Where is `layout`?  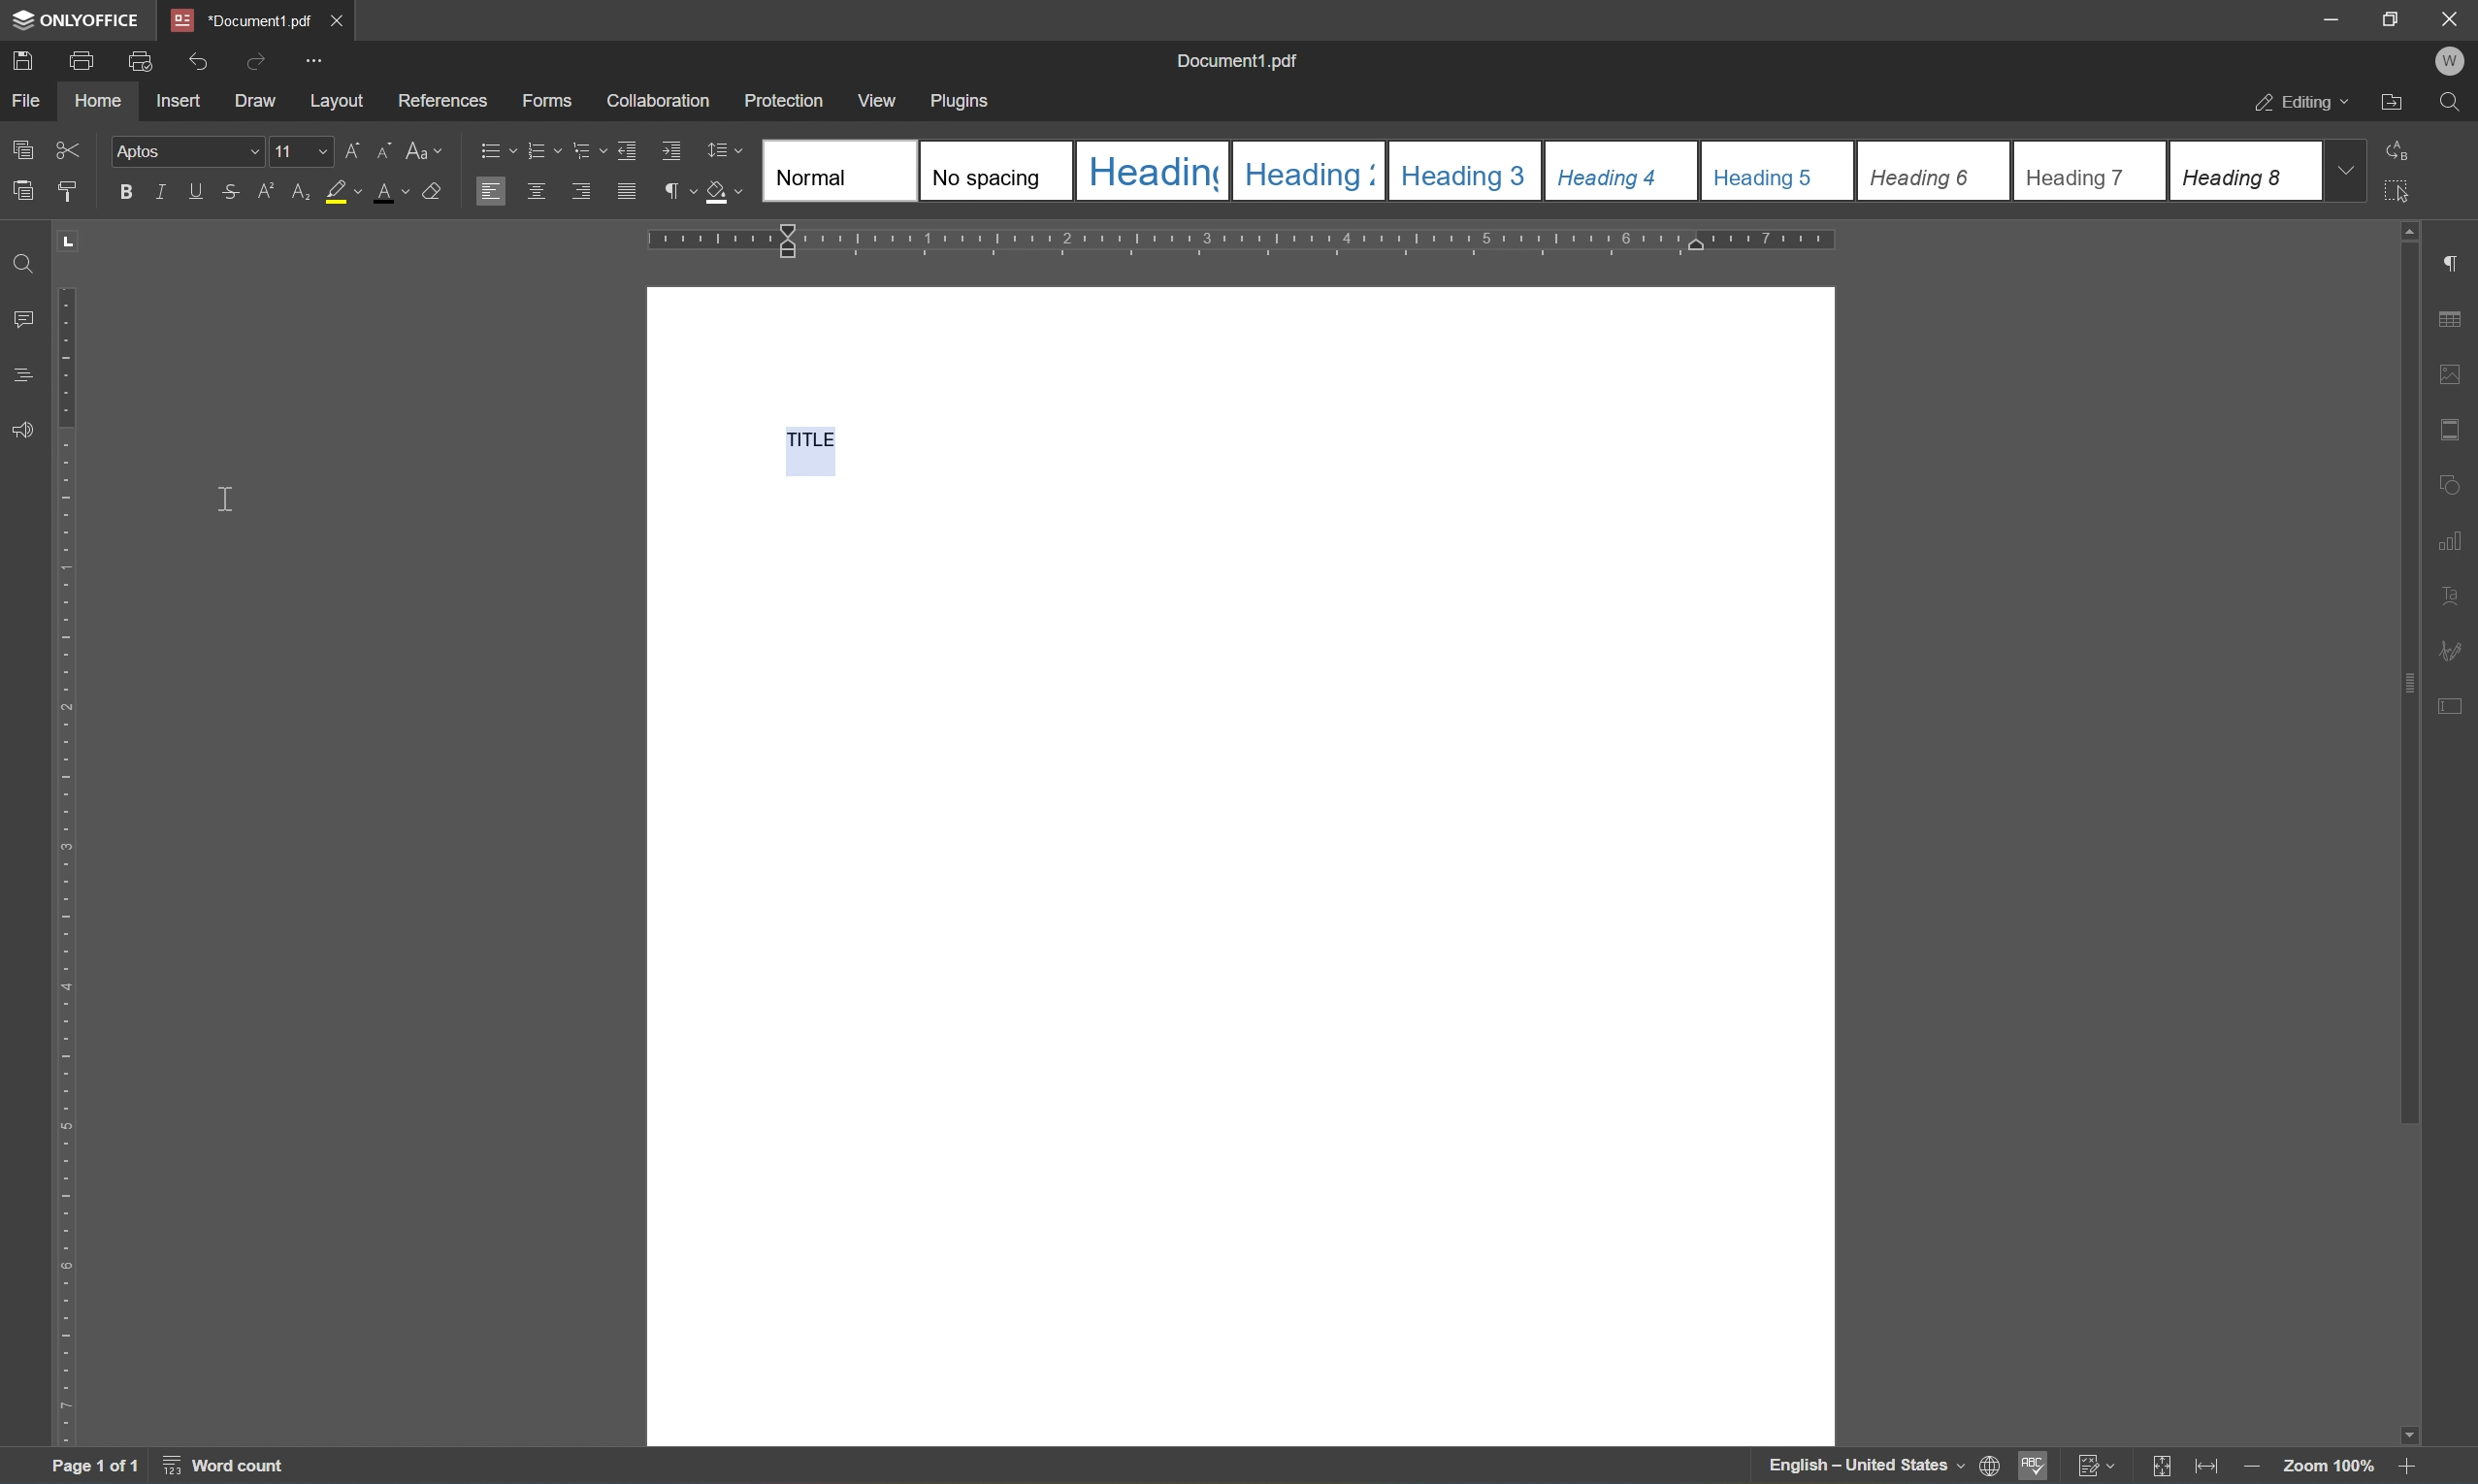 layout is located at coordinates (335, 105).